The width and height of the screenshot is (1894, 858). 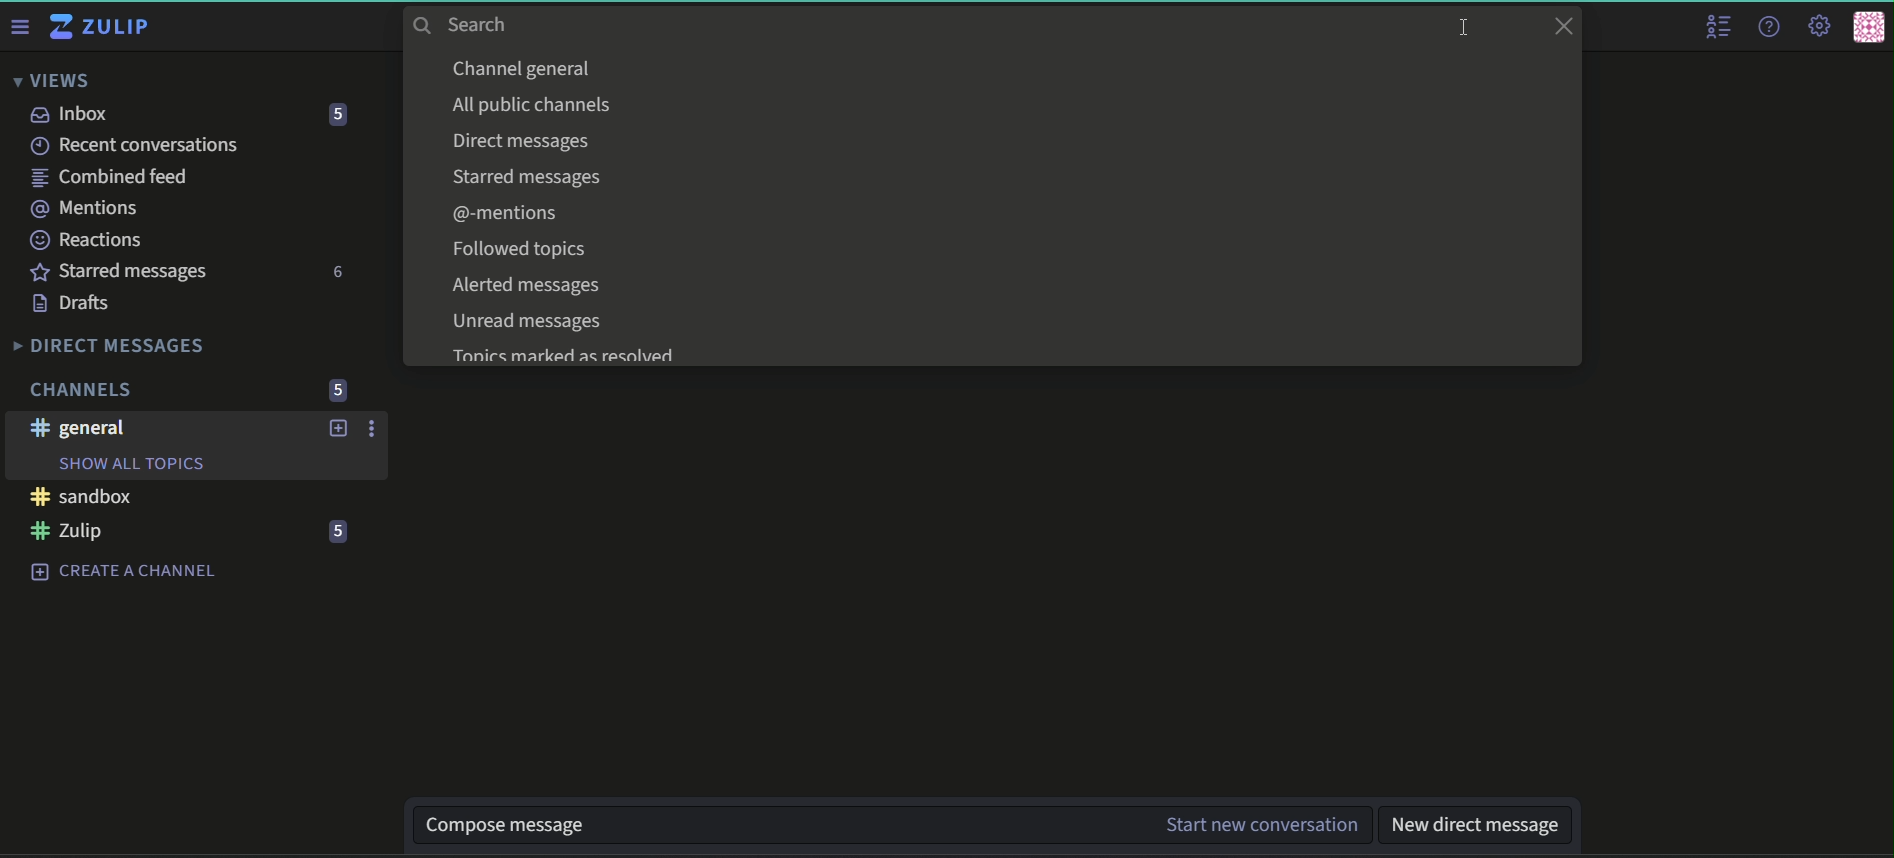 What do you see at coordinates (70, 531) in the screenshot?
I see `#Zulip` at bounding box center [70, 531].